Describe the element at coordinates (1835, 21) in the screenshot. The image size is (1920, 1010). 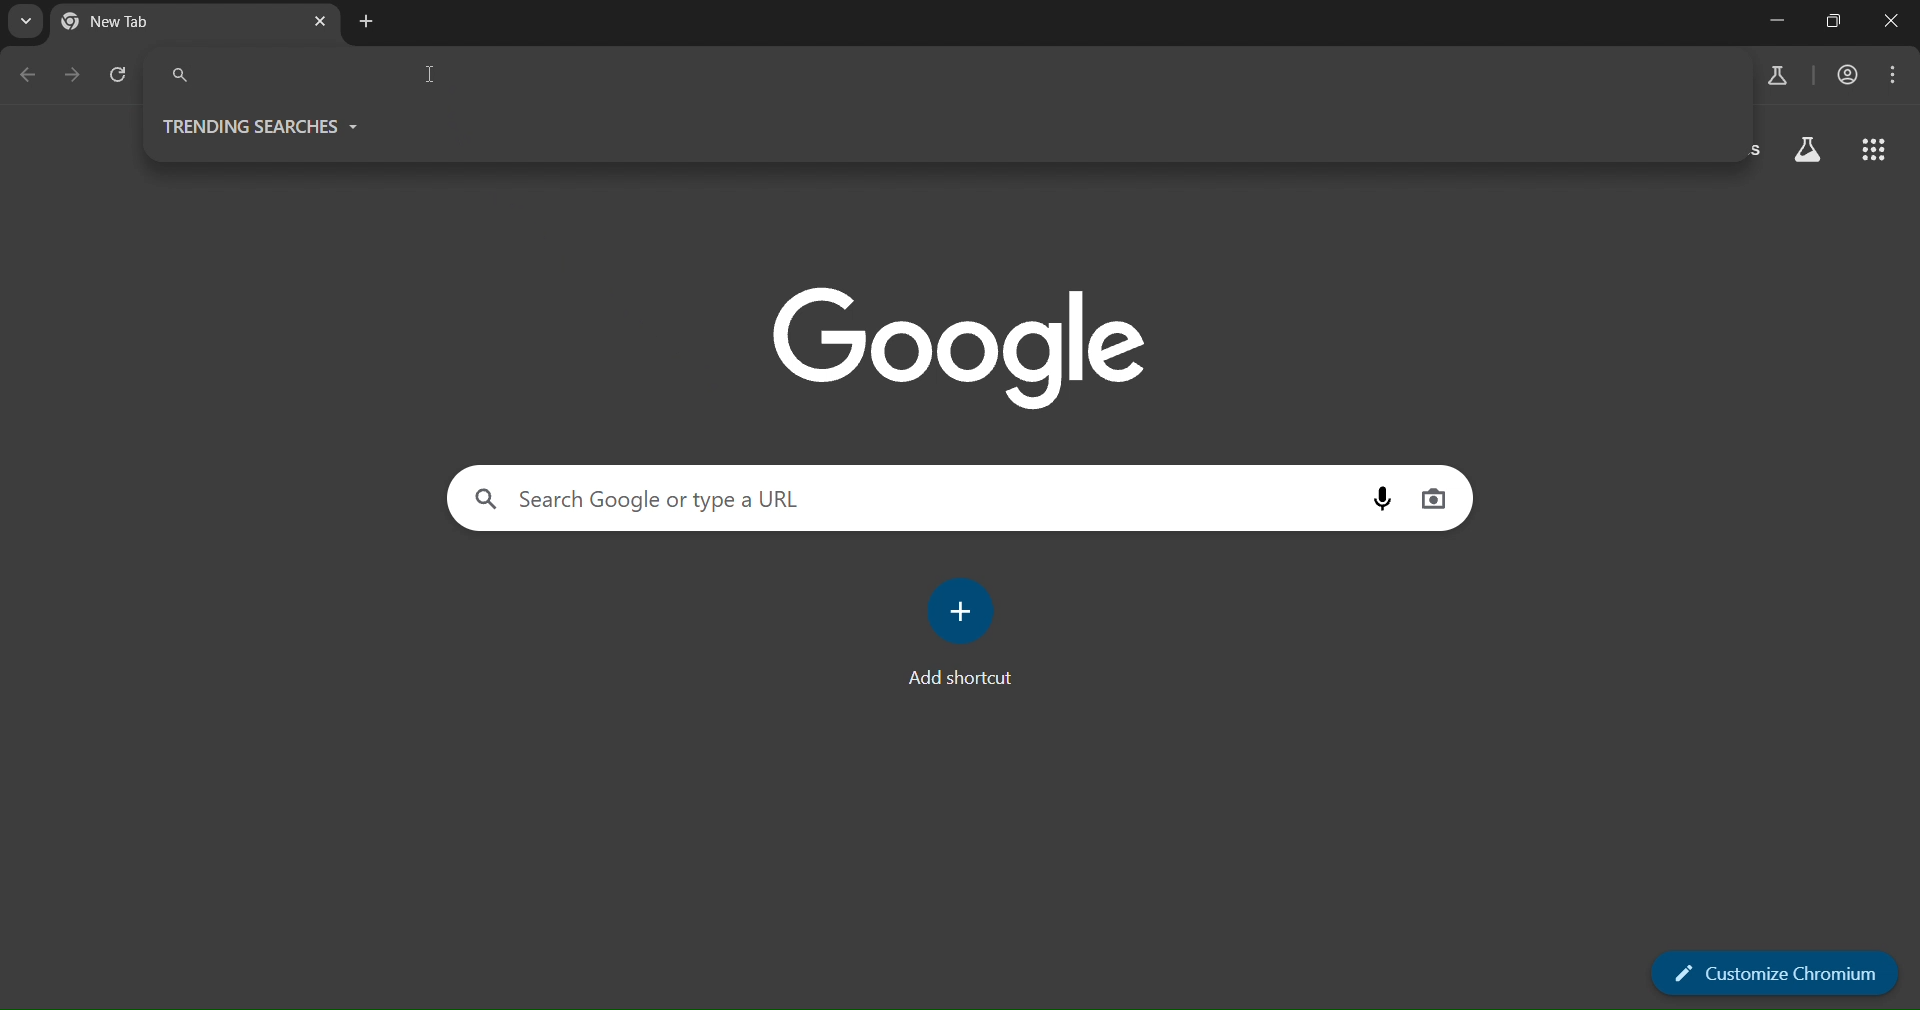
I see `Maximize` at that location.